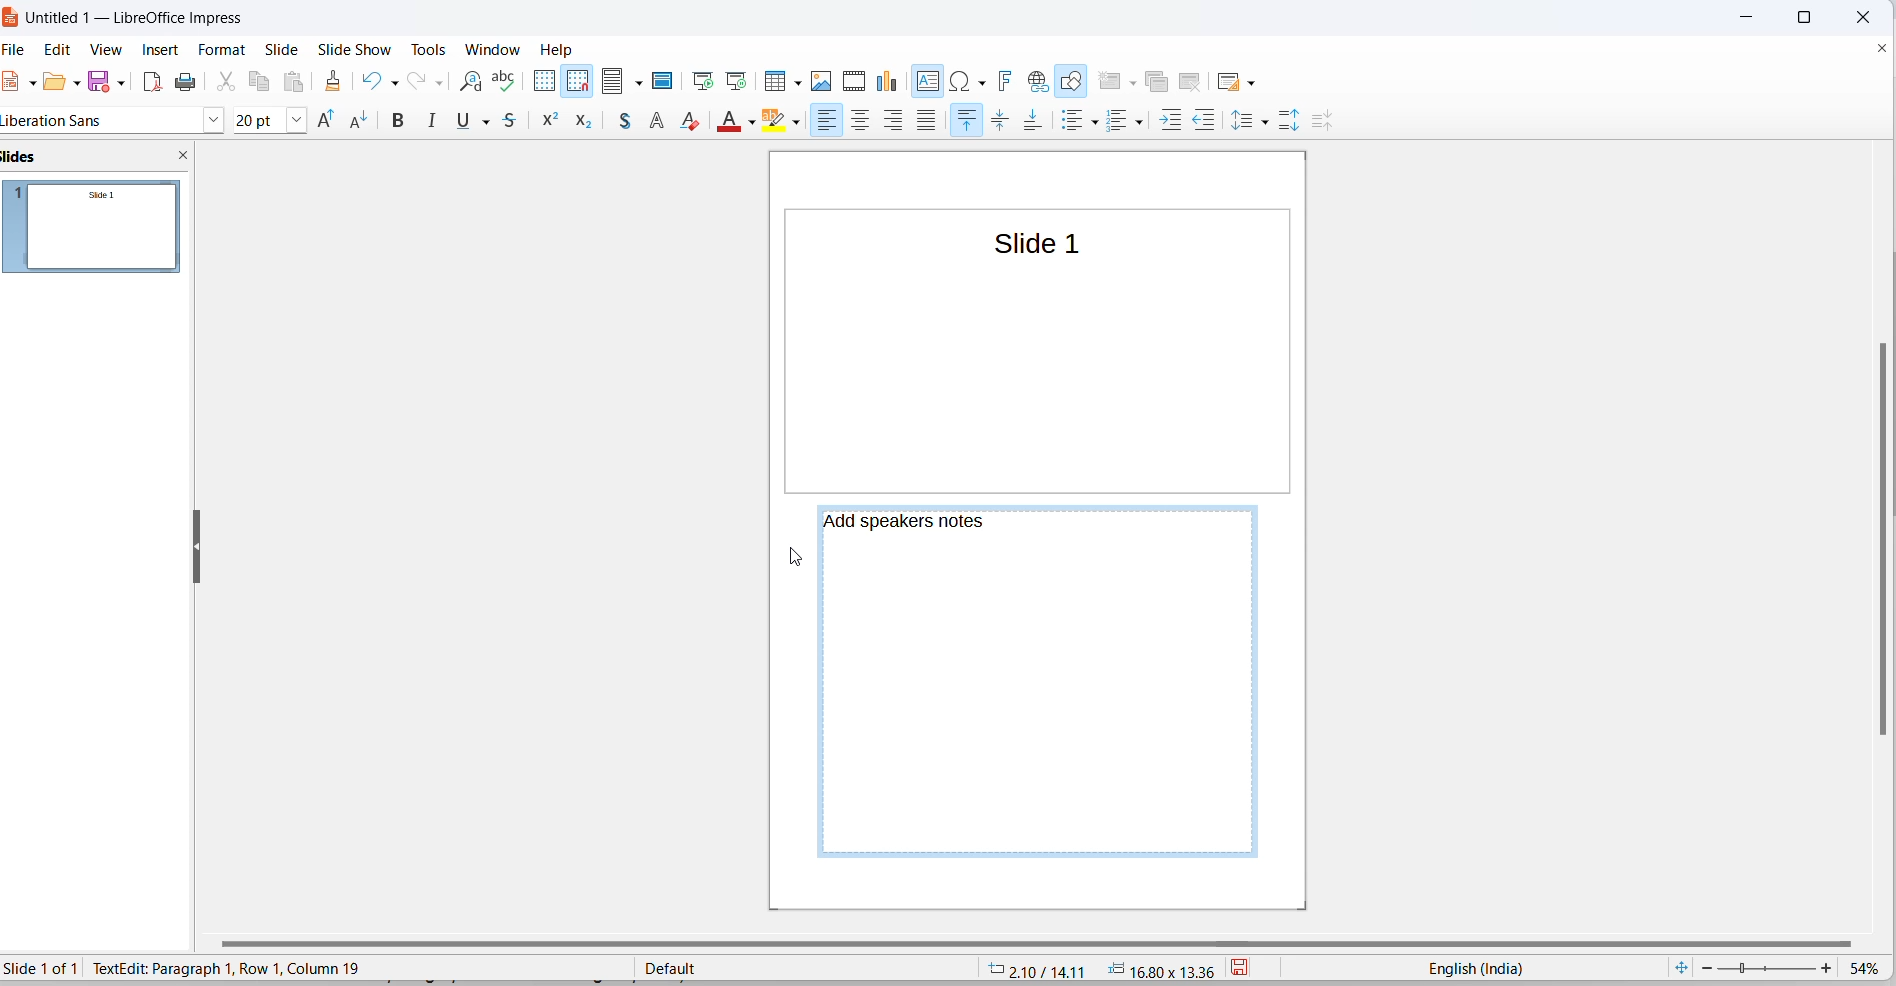 Image resolution: width=1896 pixels, height=986 pixels. Describe the element at coordinates (558, 124) in the screenshot. I see `flowcharts` at that location.